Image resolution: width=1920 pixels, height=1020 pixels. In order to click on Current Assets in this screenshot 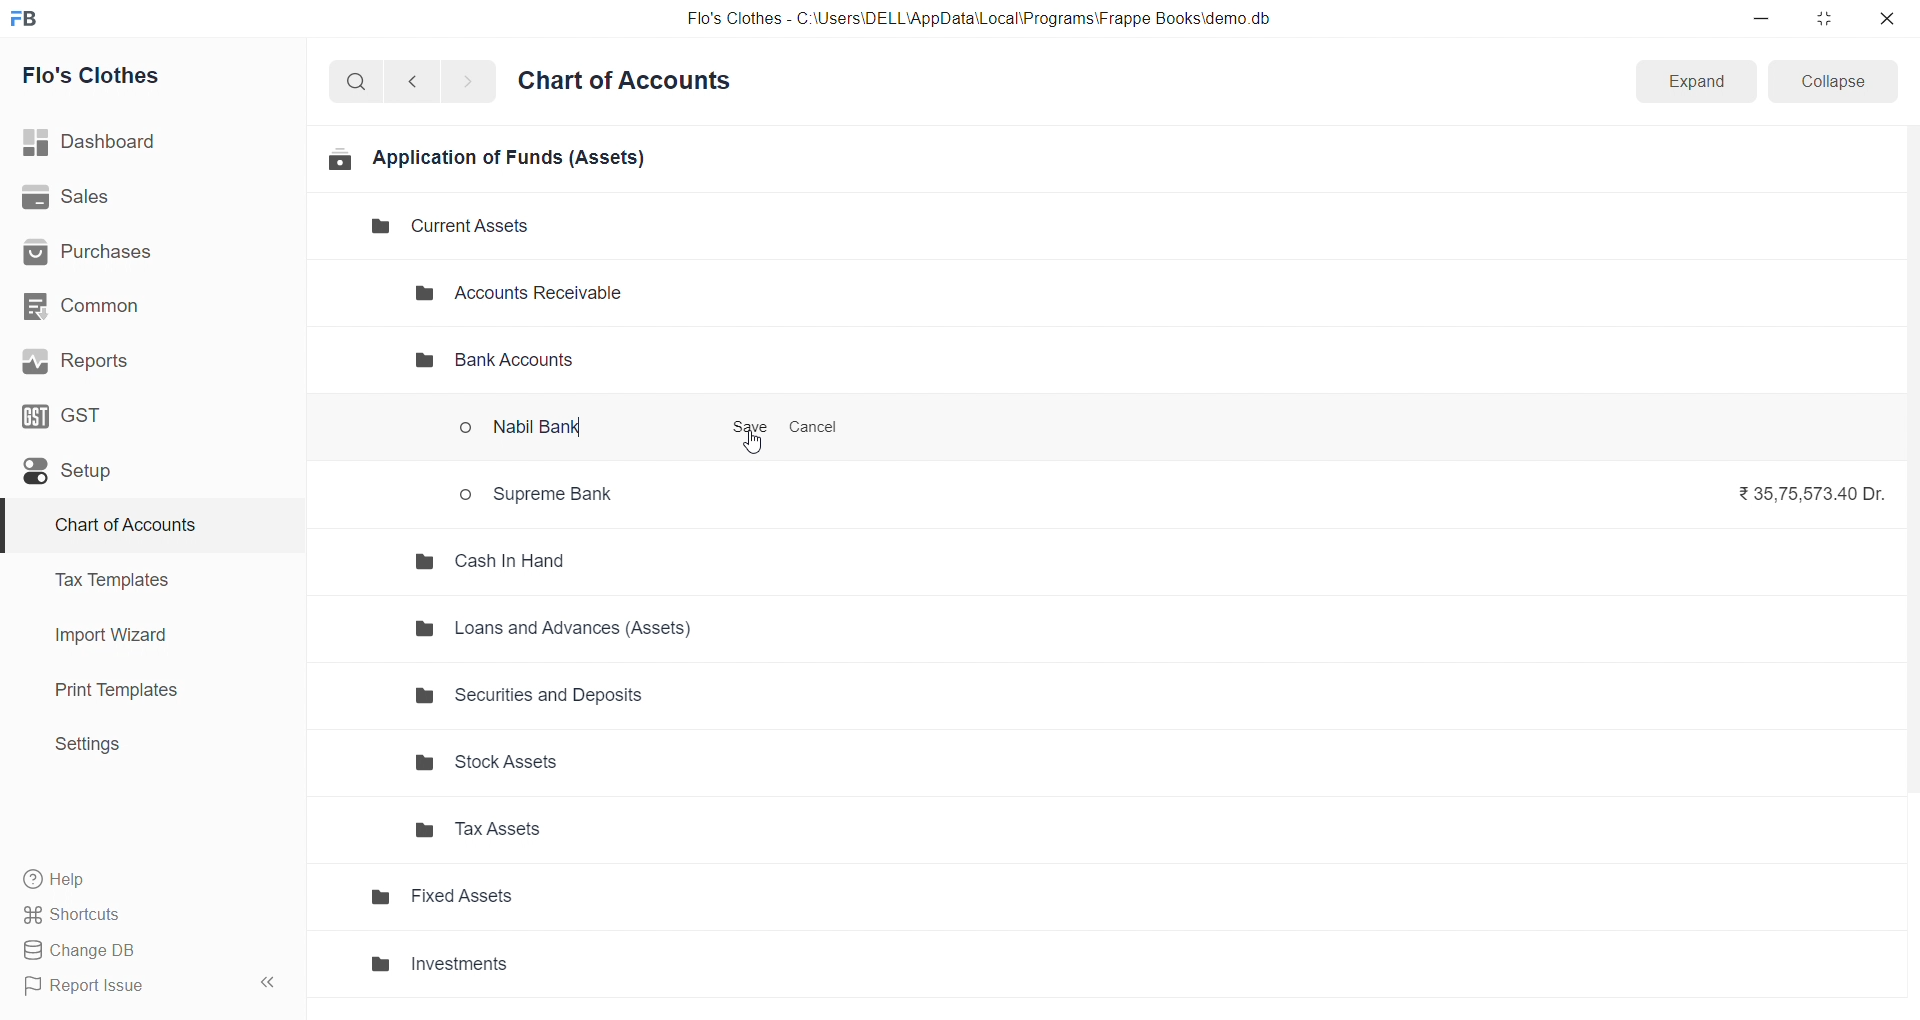, I will do `click(434, 227)`.